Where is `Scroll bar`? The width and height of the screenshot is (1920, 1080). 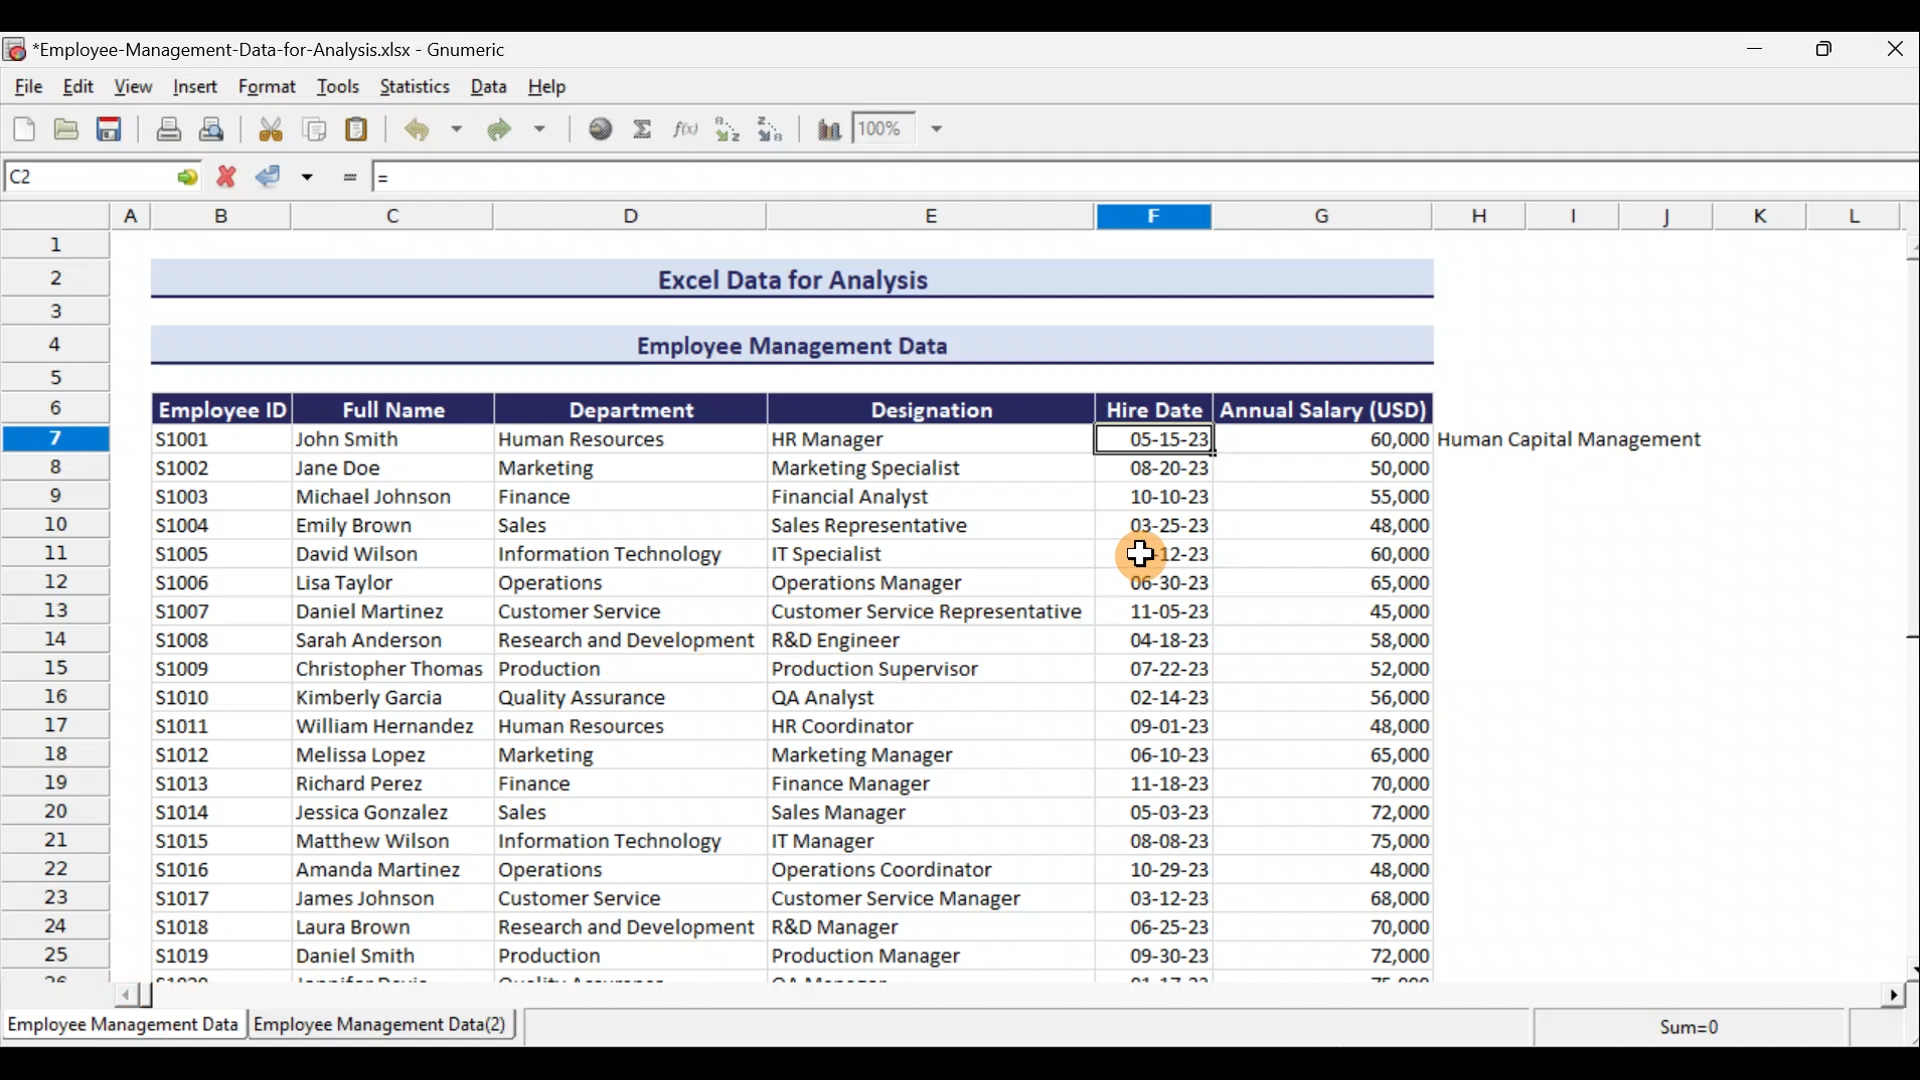 Scroll bar is located at coordinates (1006, 995).